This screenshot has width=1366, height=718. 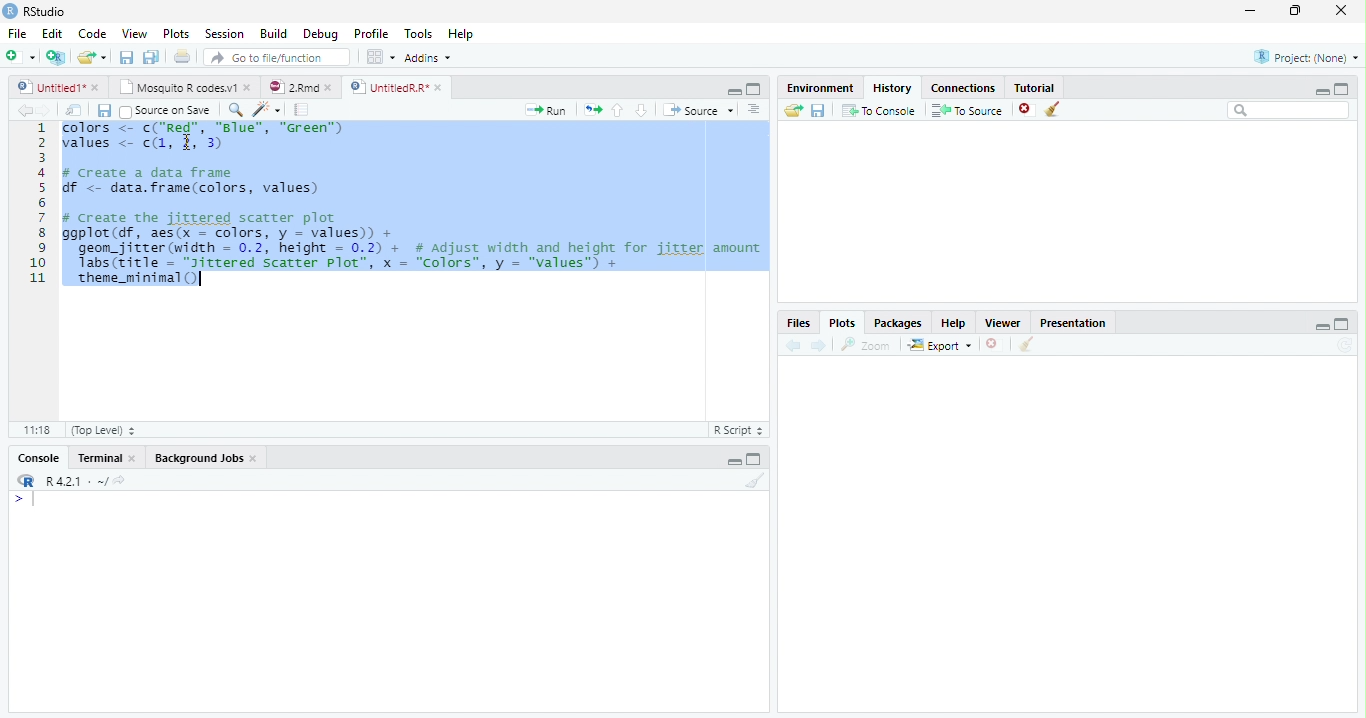 I want to click on Maximize, so click(x=1342, y=324).